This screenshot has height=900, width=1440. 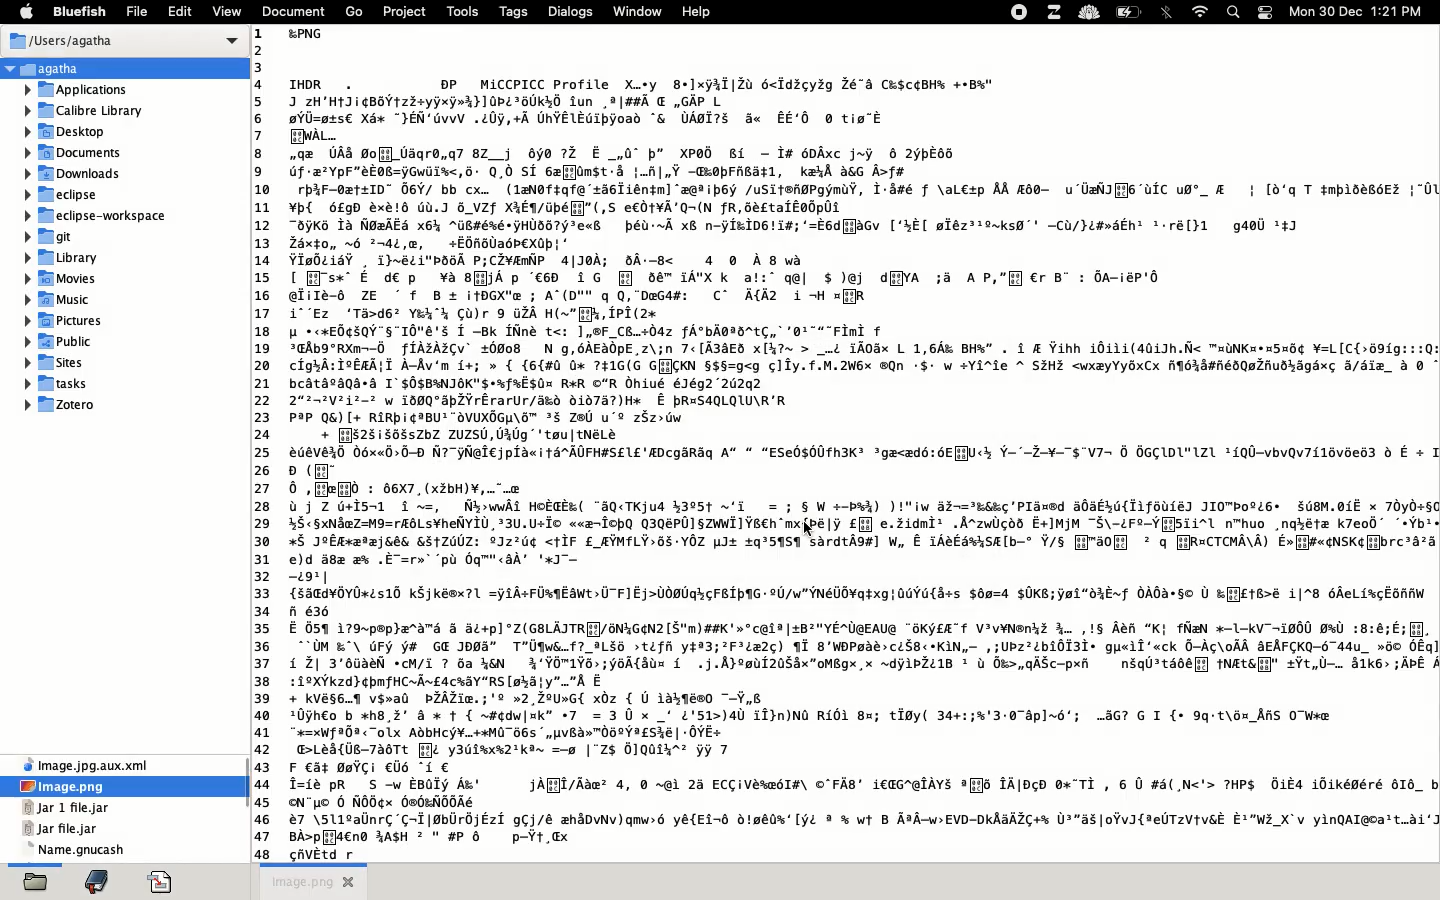 What do you see at coordinates (84, 112) in the screenshot?
I see `calibre library` at bounding box center [84, 112].